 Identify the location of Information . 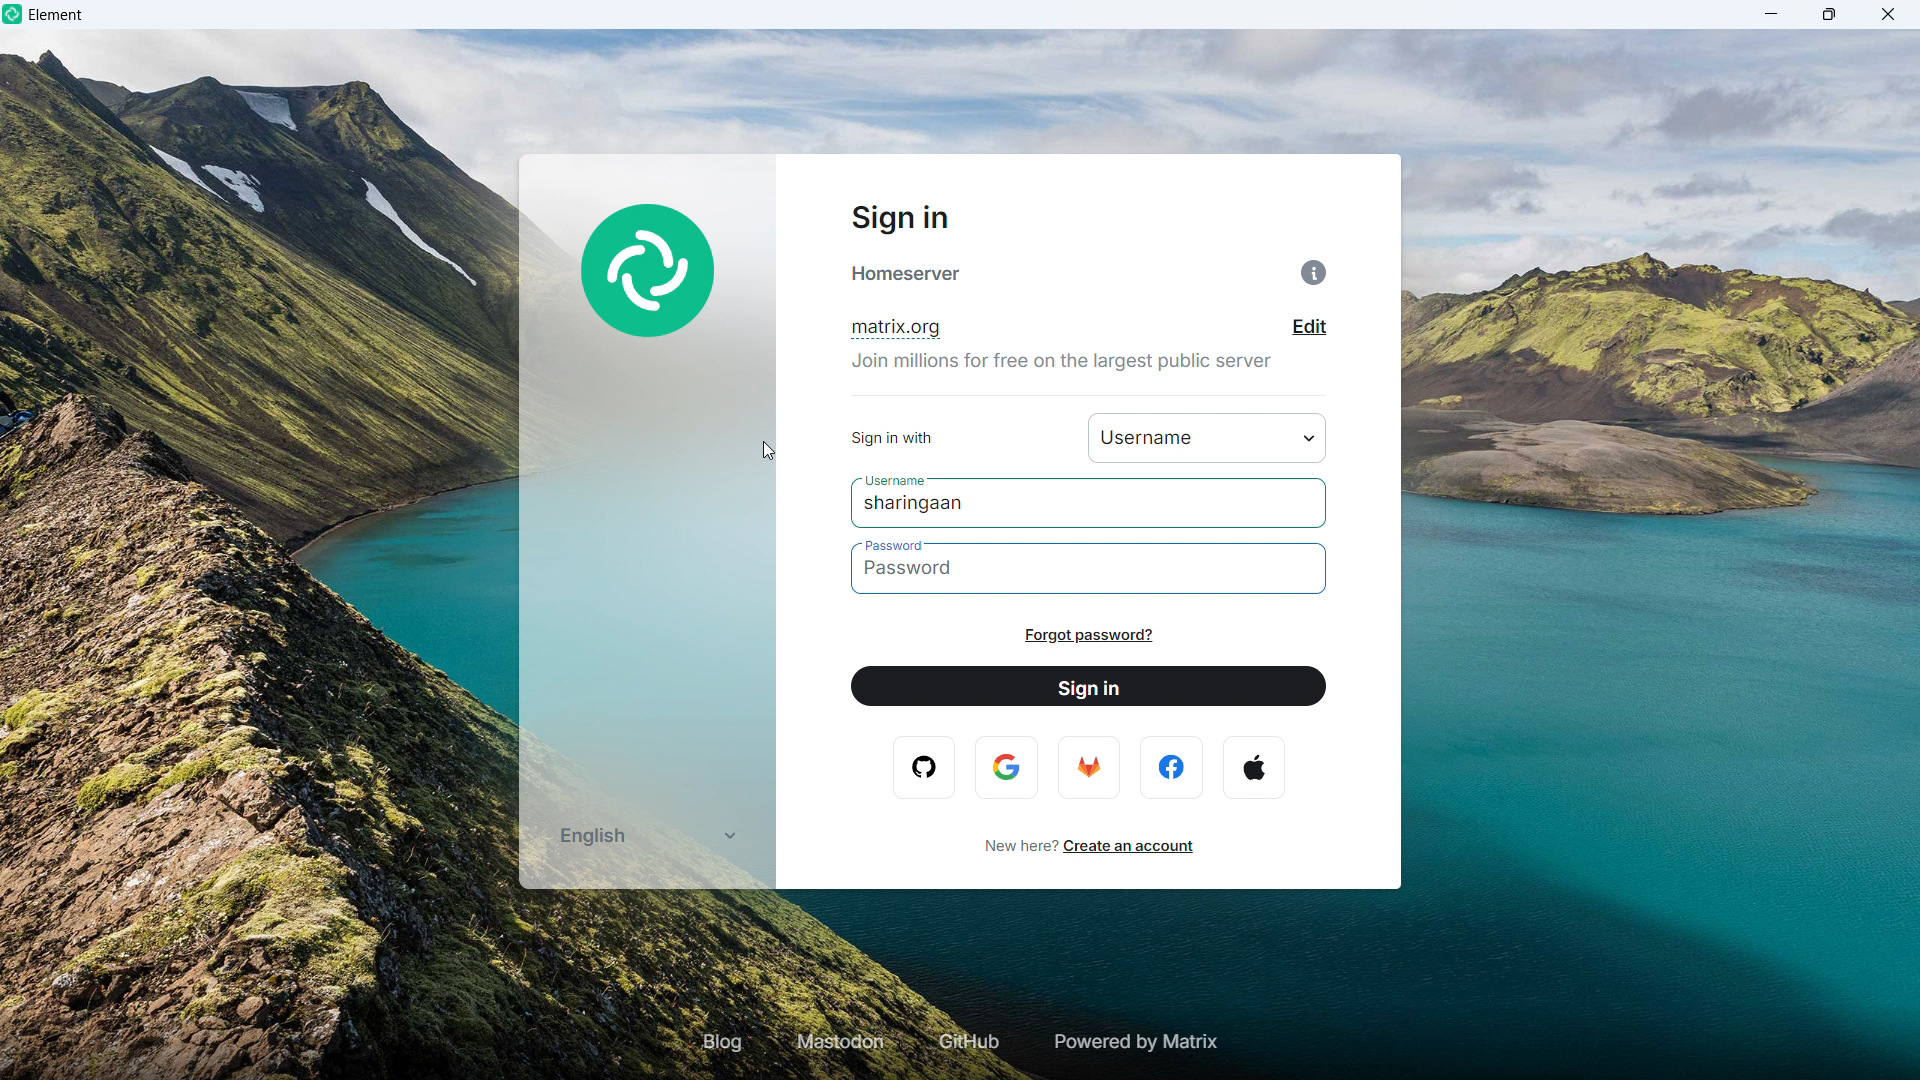
(1314, 273).